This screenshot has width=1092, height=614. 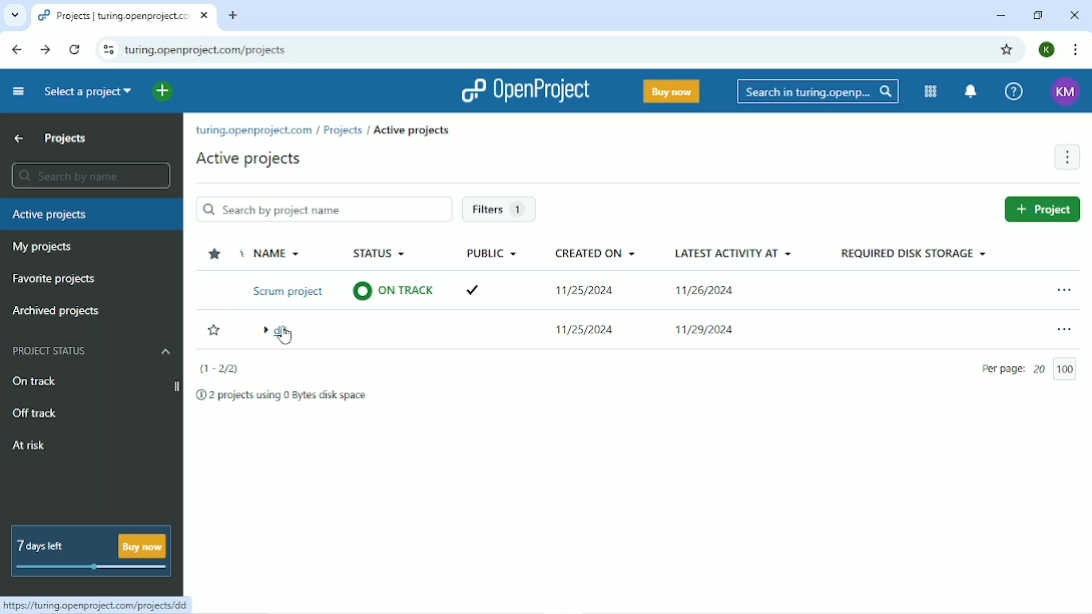 I want to click on New project, so click(x=1040, y=211).